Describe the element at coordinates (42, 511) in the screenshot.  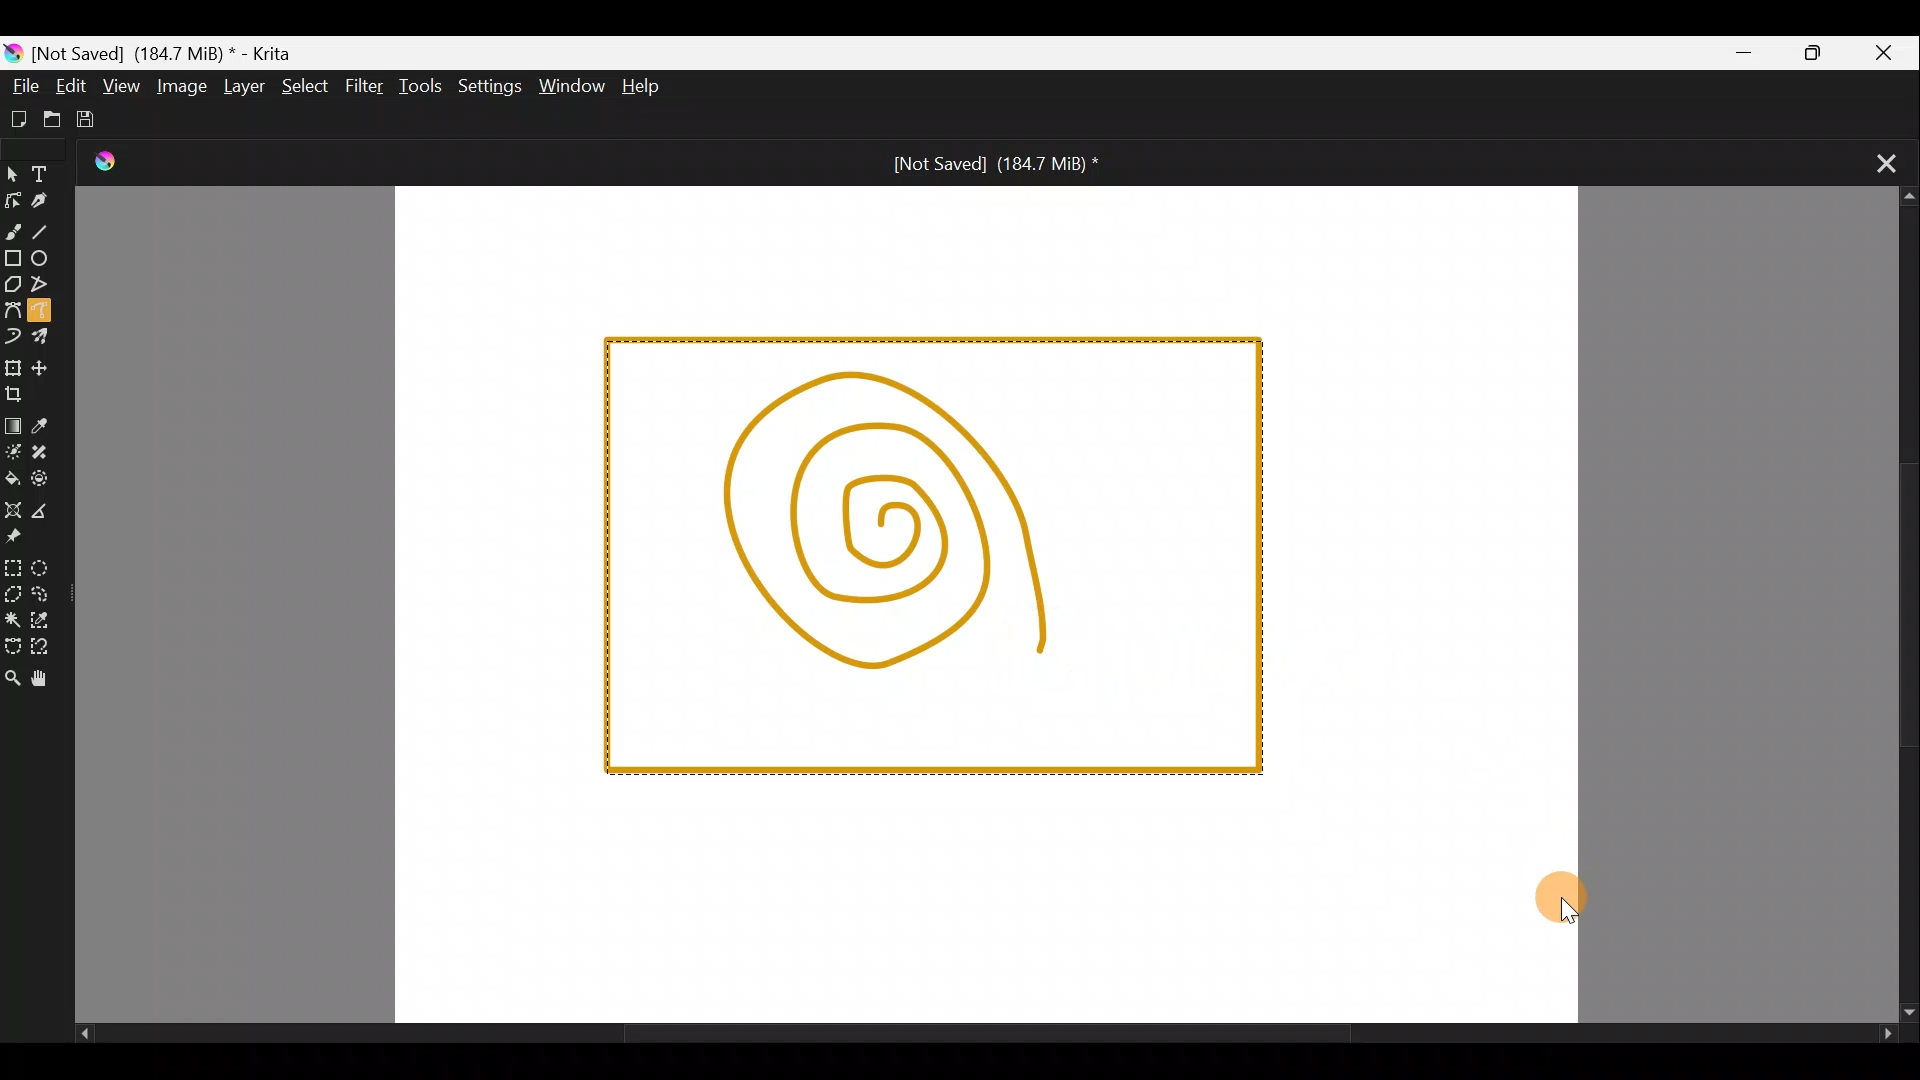
I see `Measure the distance between two points` at that location.